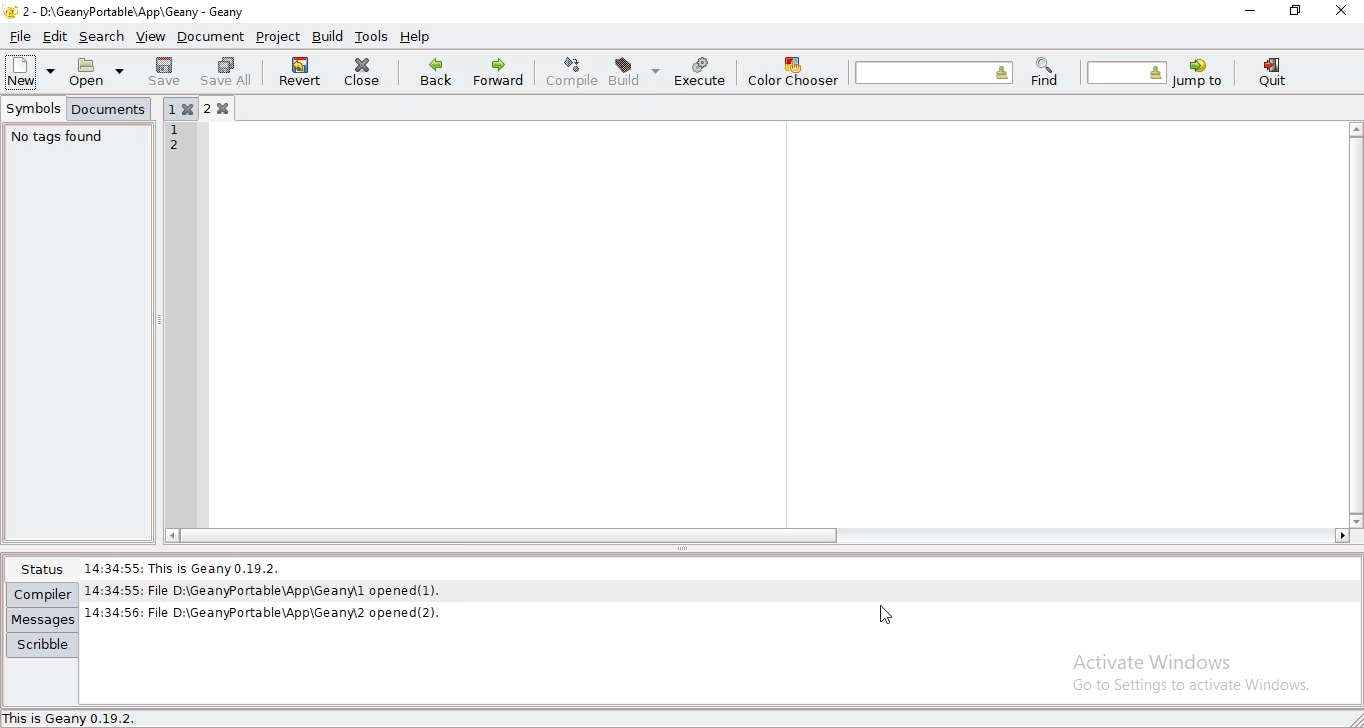  I want to click on 14:34:55: File D:\GeanyPortable\App\Geany\l opened(1)., so click(264, 588).